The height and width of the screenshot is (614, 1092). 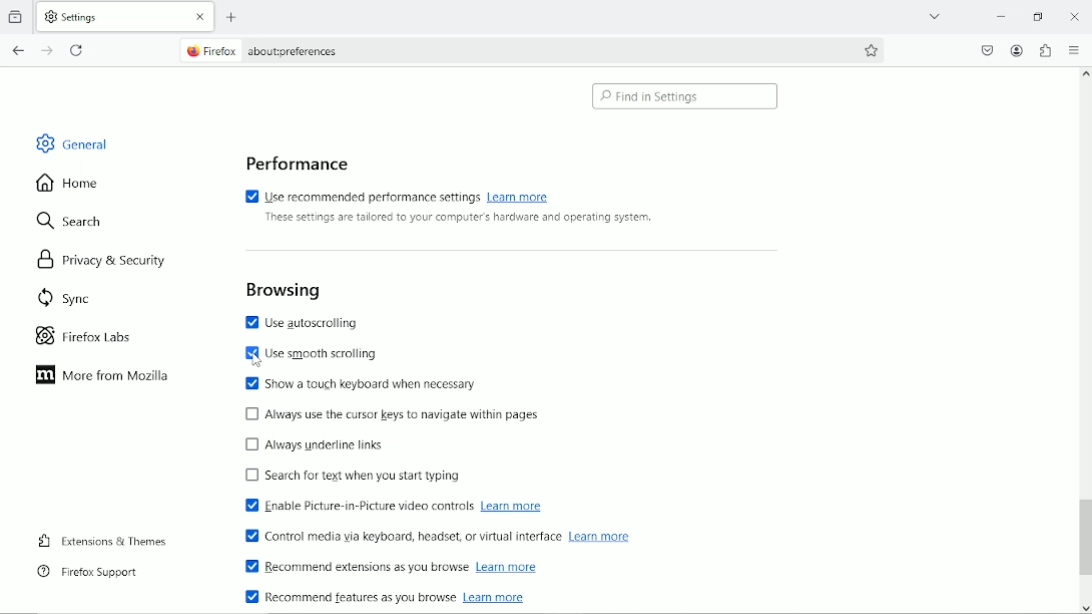 What do you see at coordinates (282, 288) in the screenshot?
I see `Browsing` at bounding box center [282, 288].